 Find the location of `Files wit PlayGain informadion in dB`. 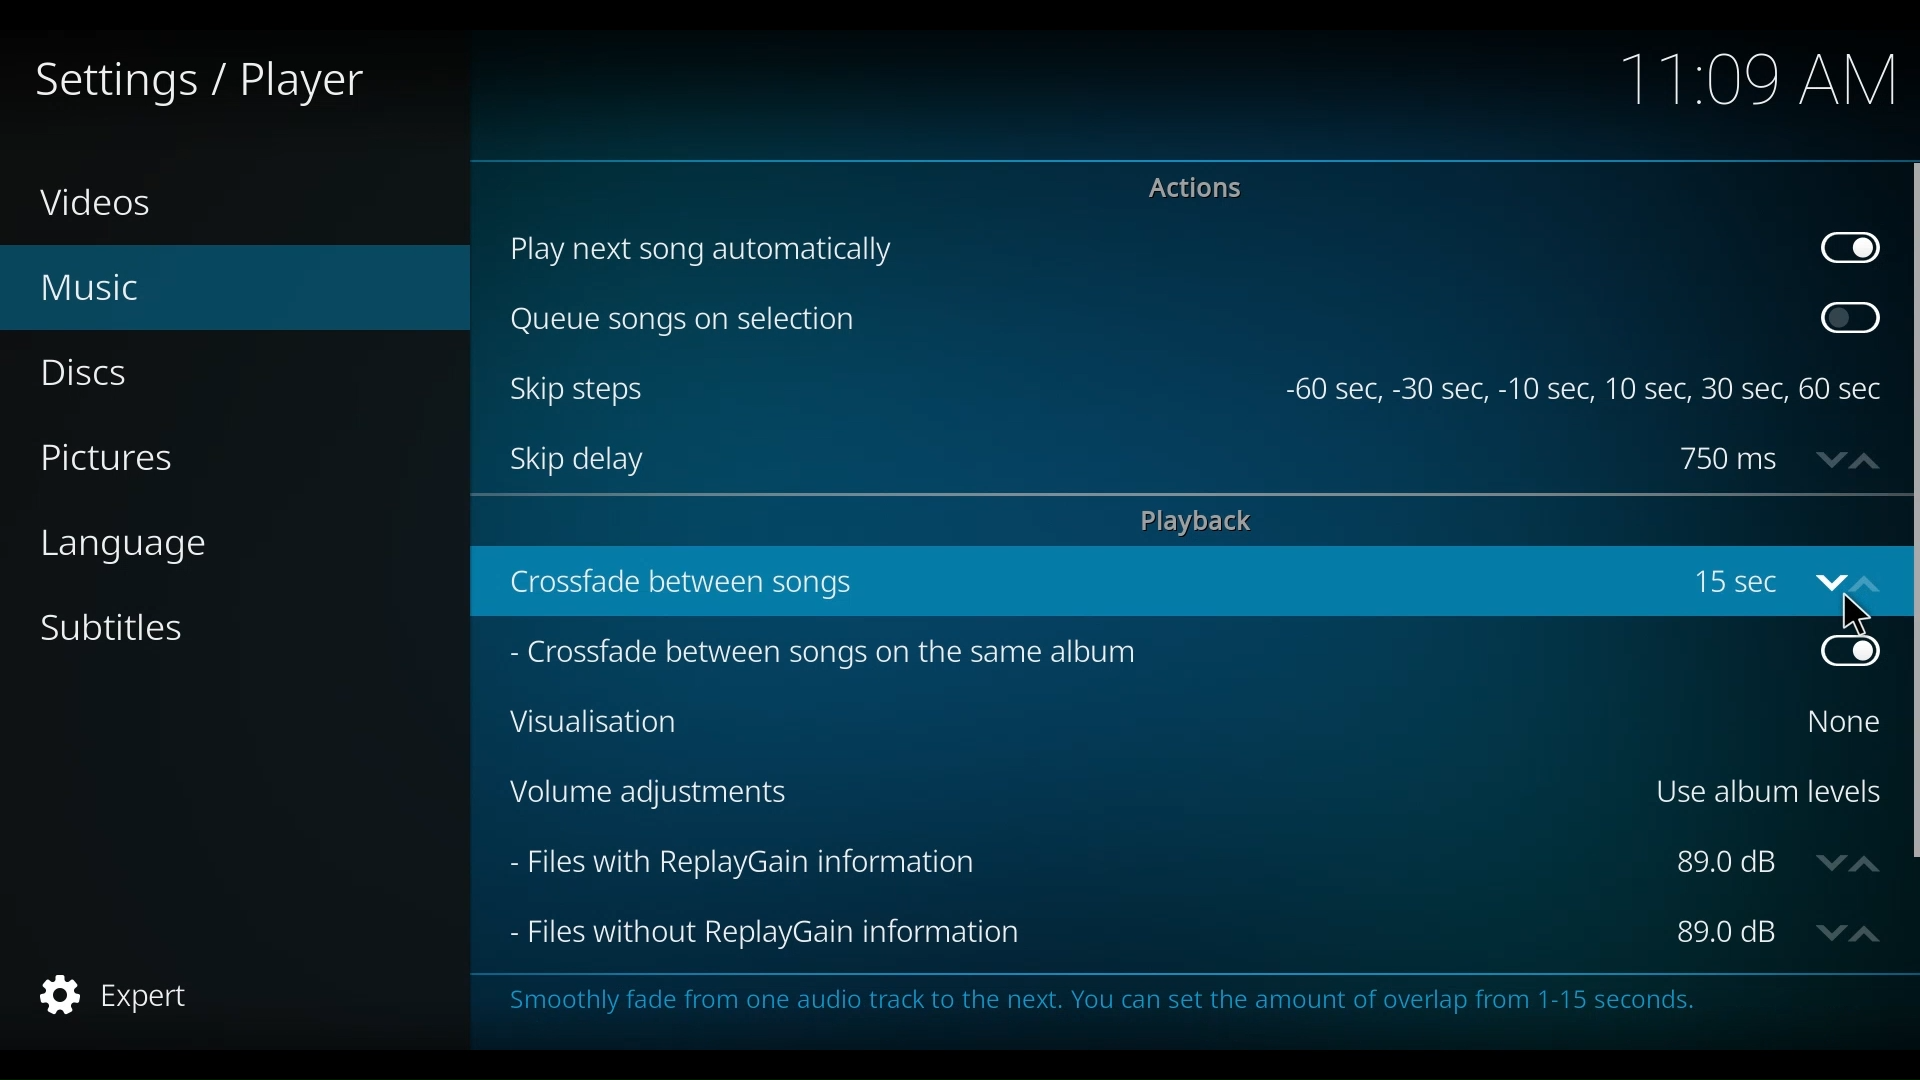

Files wit PlayGain informadion in dB is located at coordinates (1729, 863).